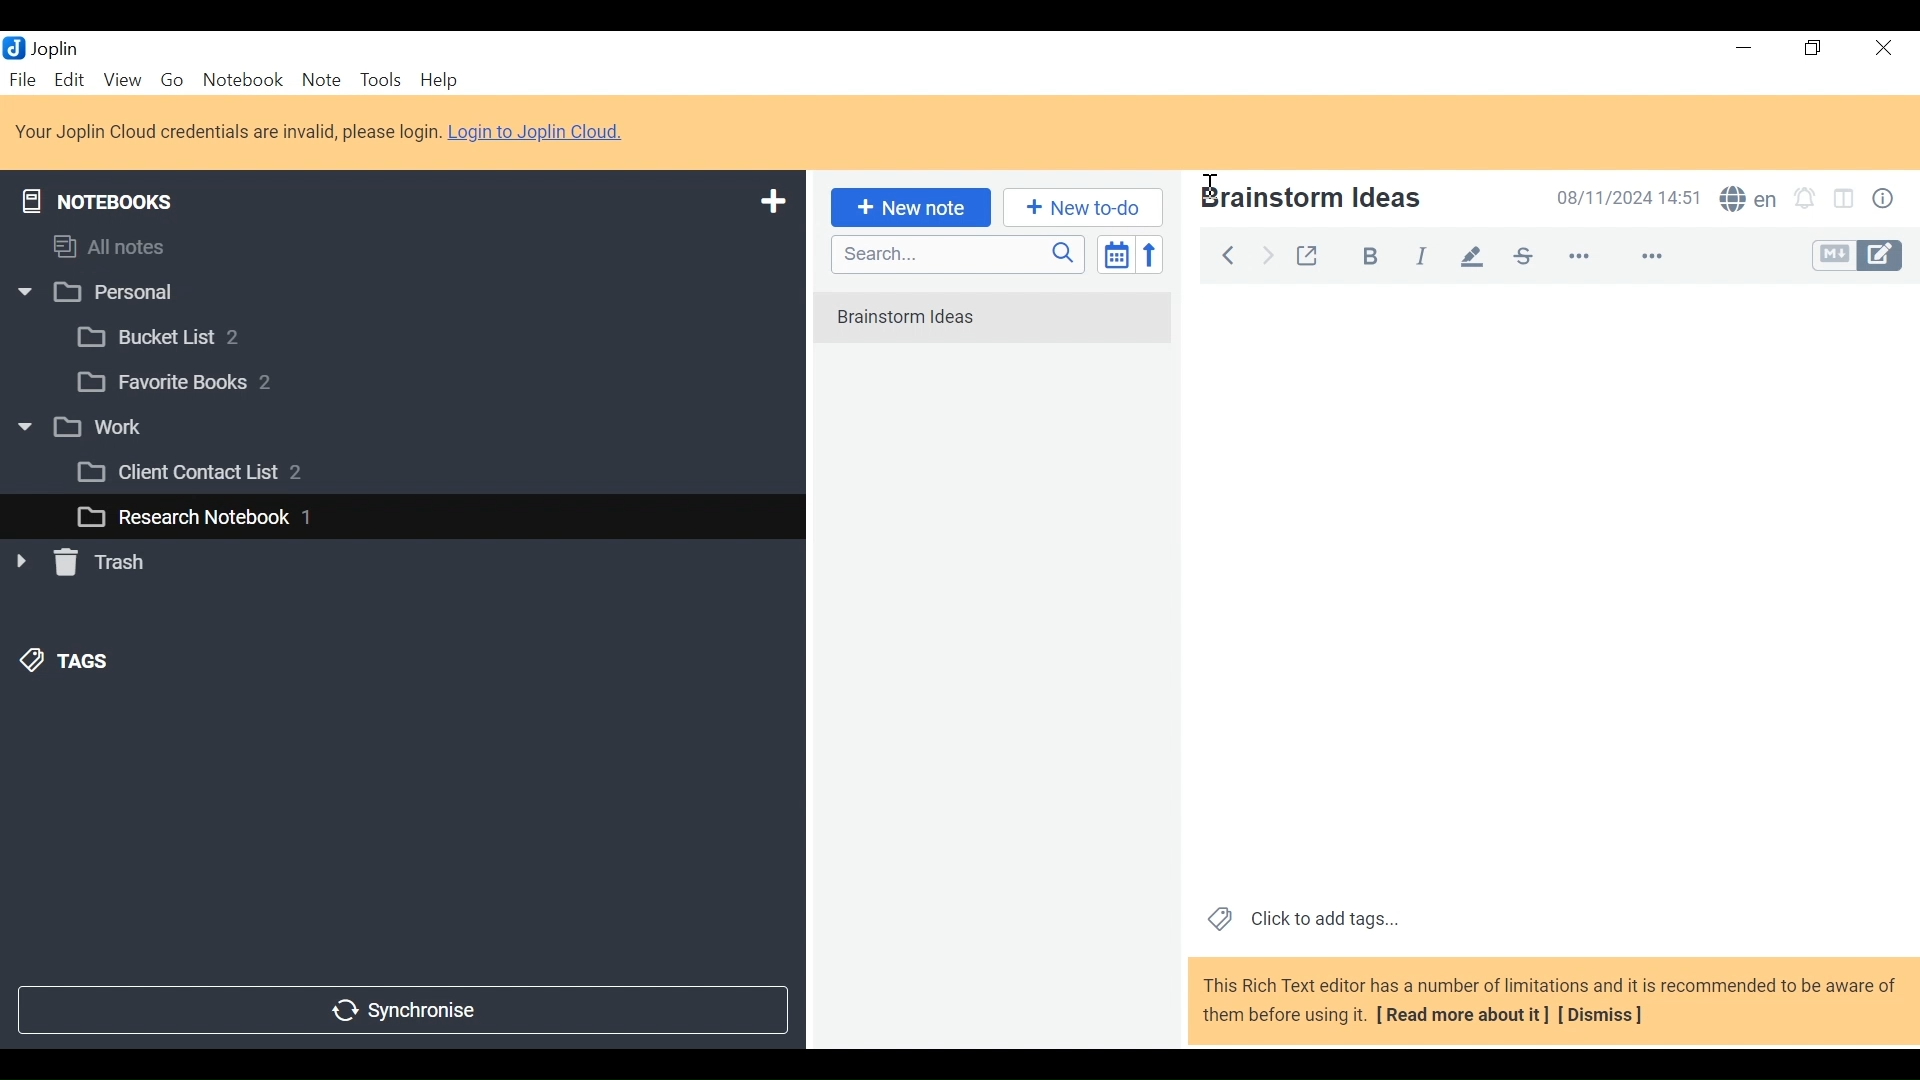 Image resolution: width=1920 pixels, height=1080 pixels. I want to click on L_] Research Notebook, so click(182, 518).